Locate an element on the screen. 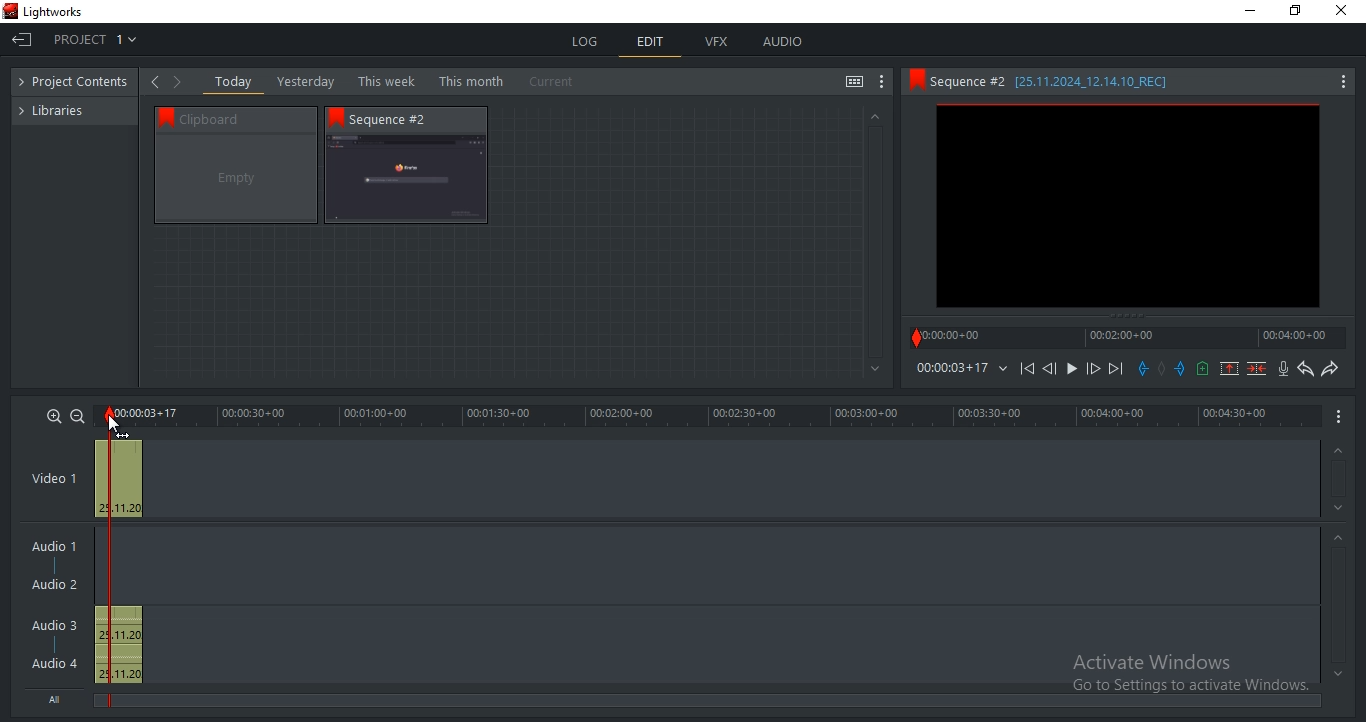 This screenshot has width=1366, height=722. zoom out is located at coordinates (77, 416).